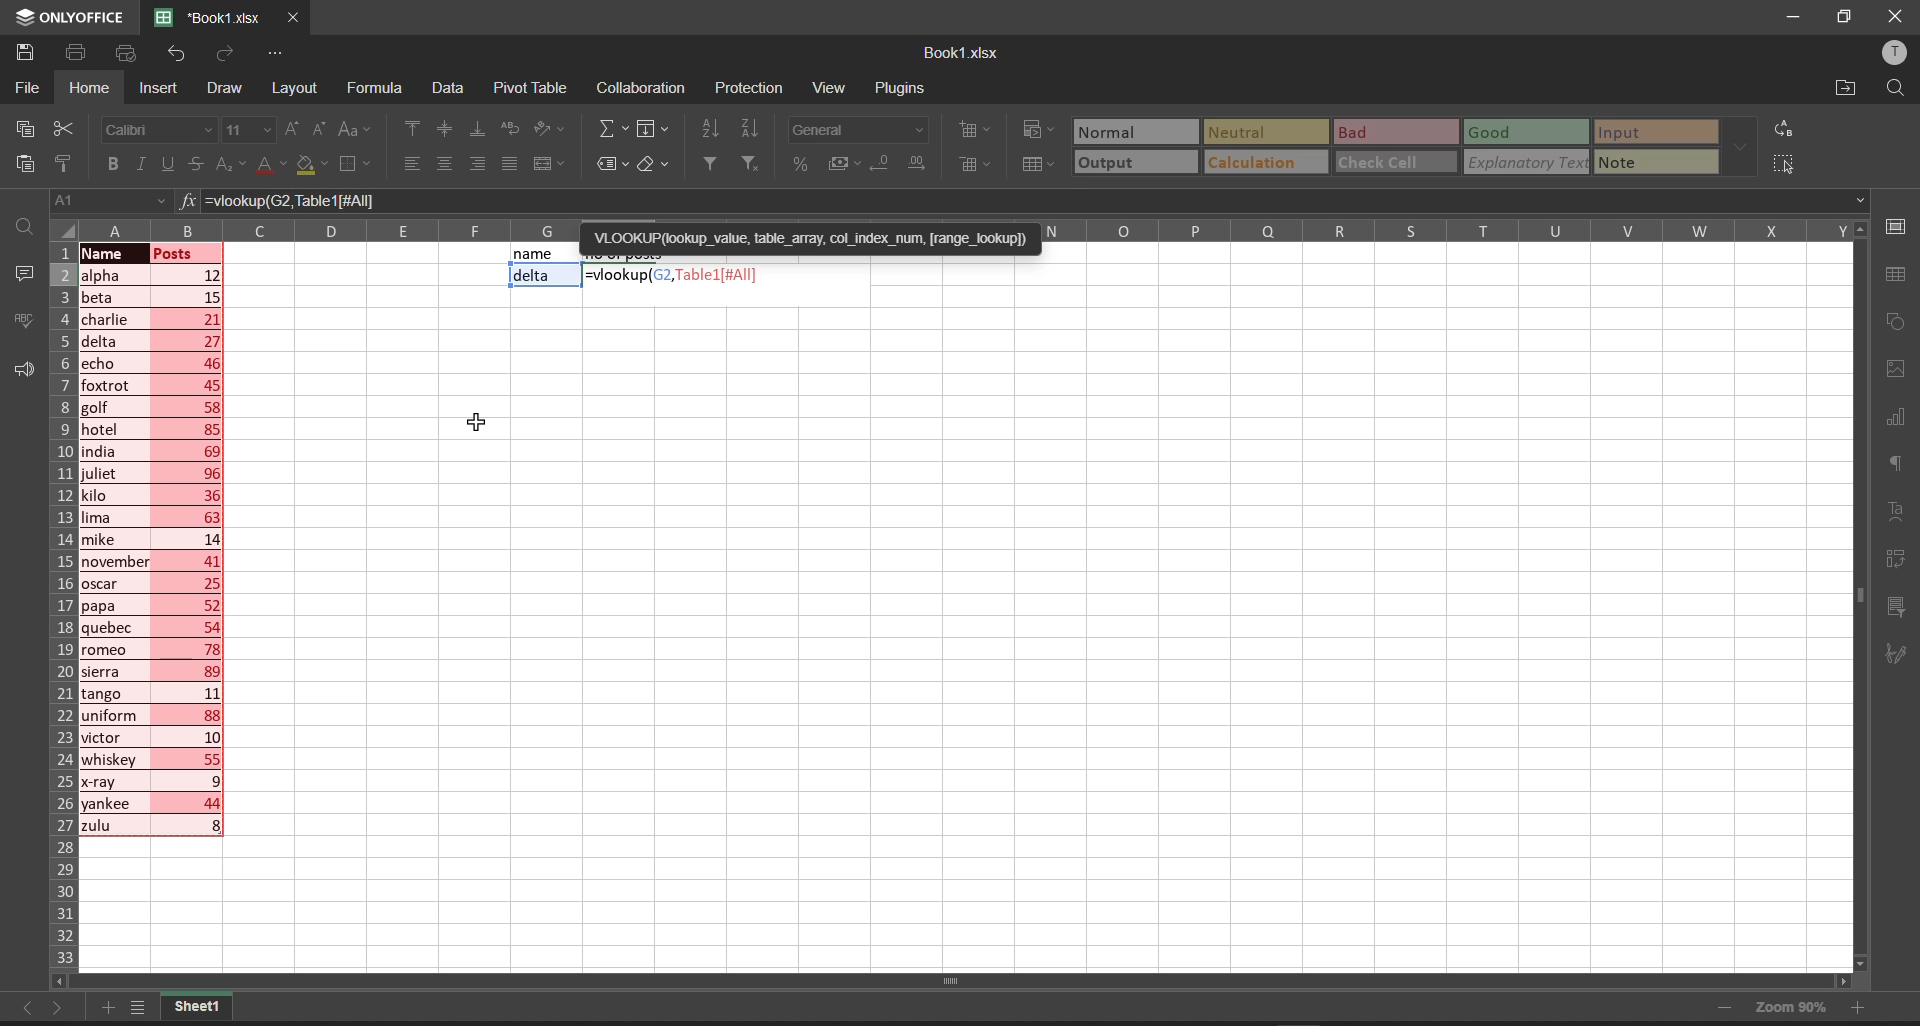 Image resolution: width=1920 pixels, height=1026 pixels. I want to click on posts, so click(189, 545).